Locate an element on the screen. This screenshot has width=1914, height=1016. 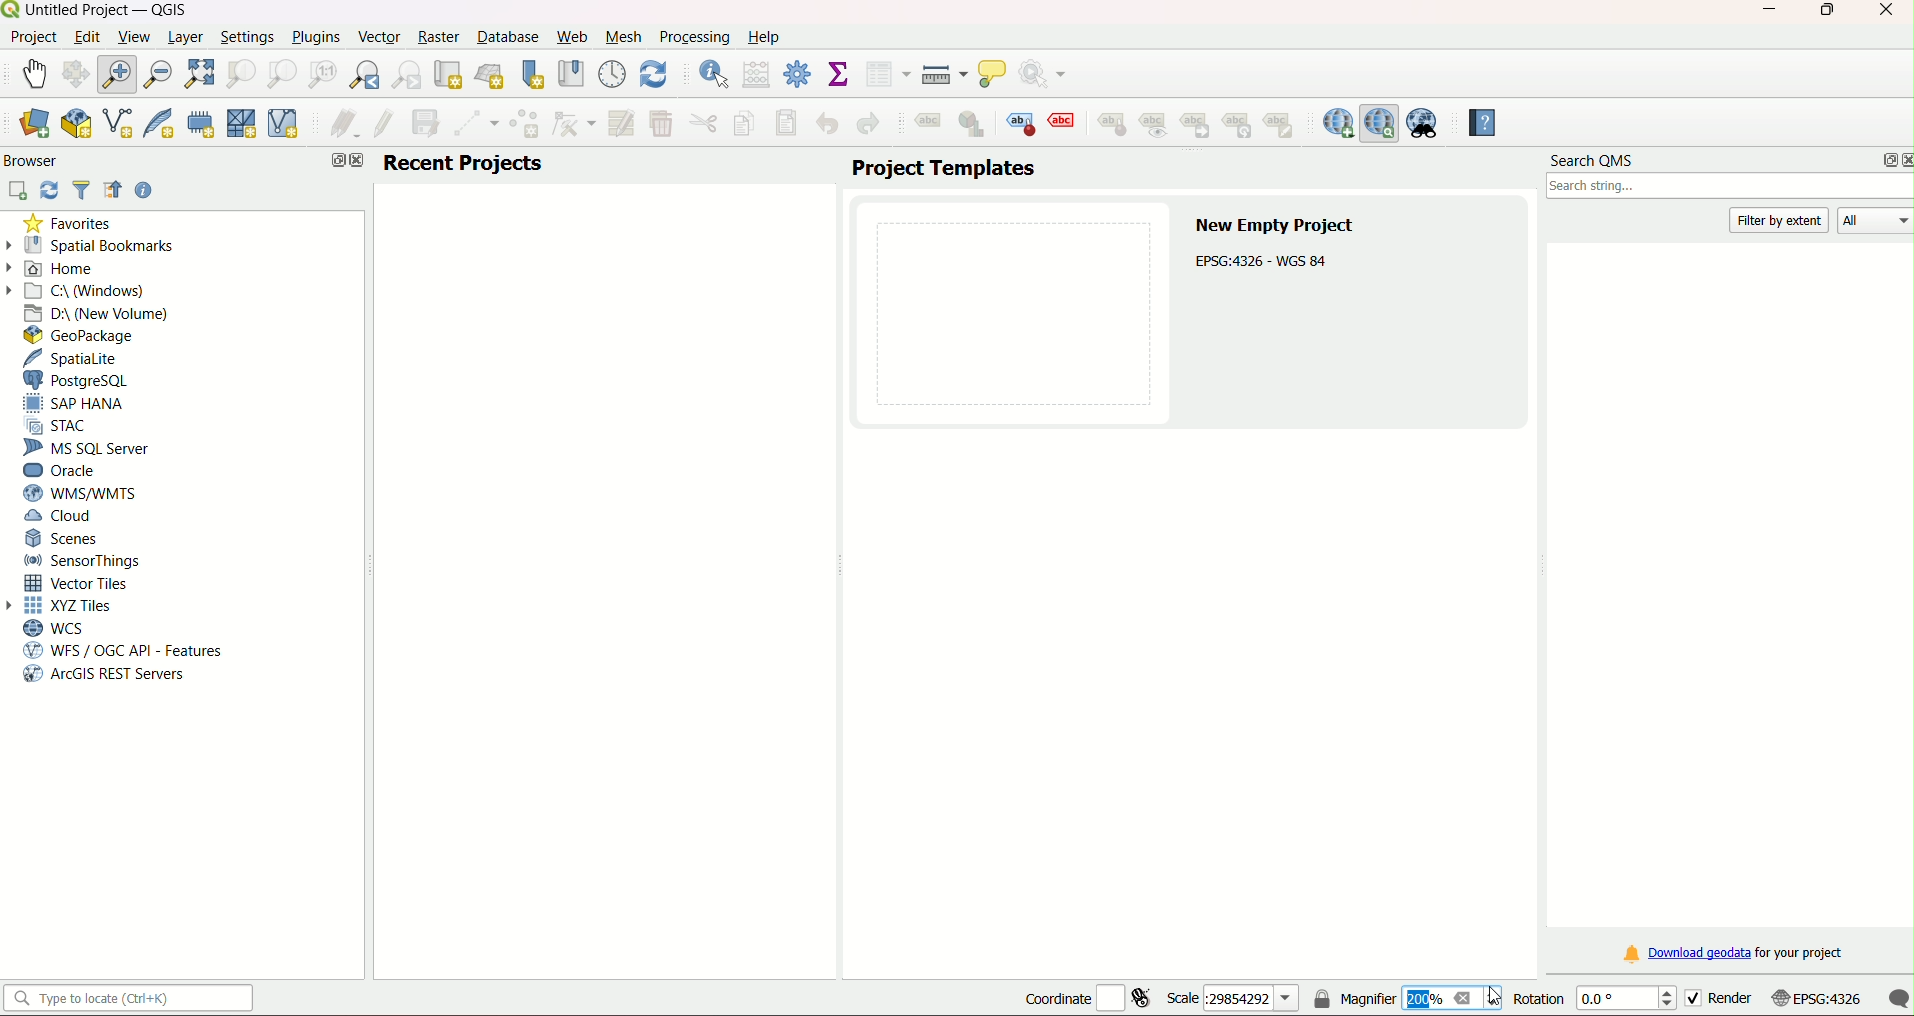
WCS is located at coordinates (53, 628).